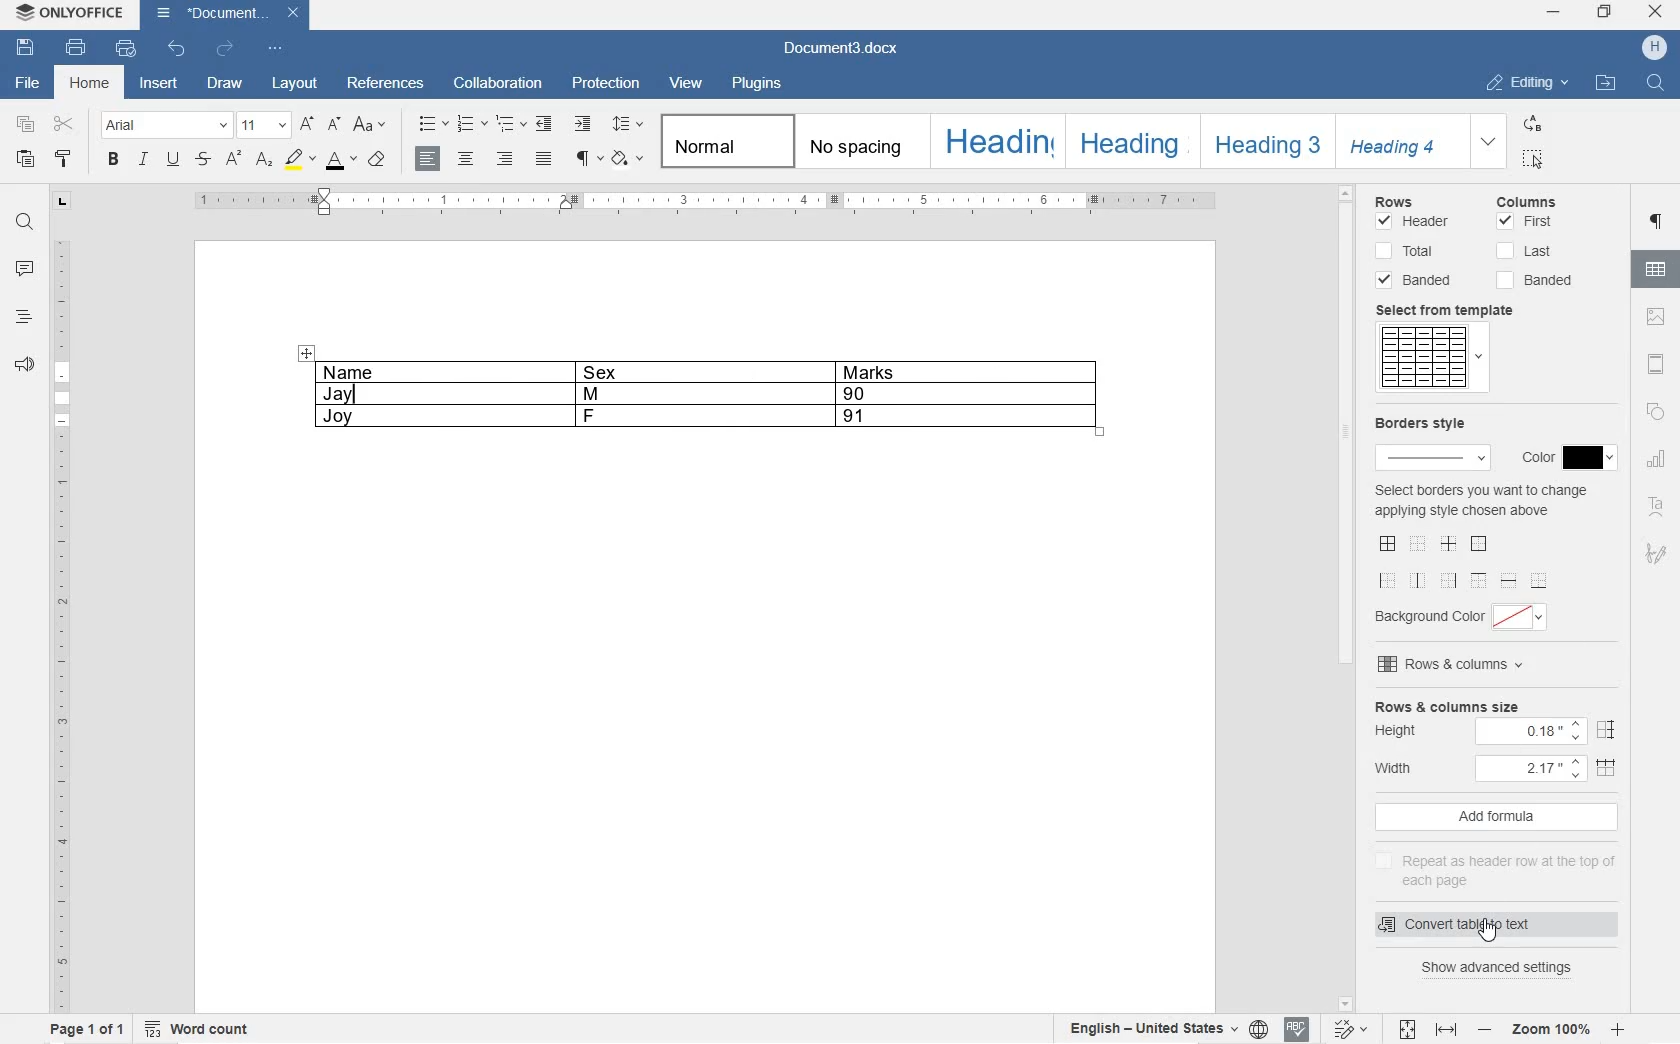  I want to click on Templates, so click(1431, 357).